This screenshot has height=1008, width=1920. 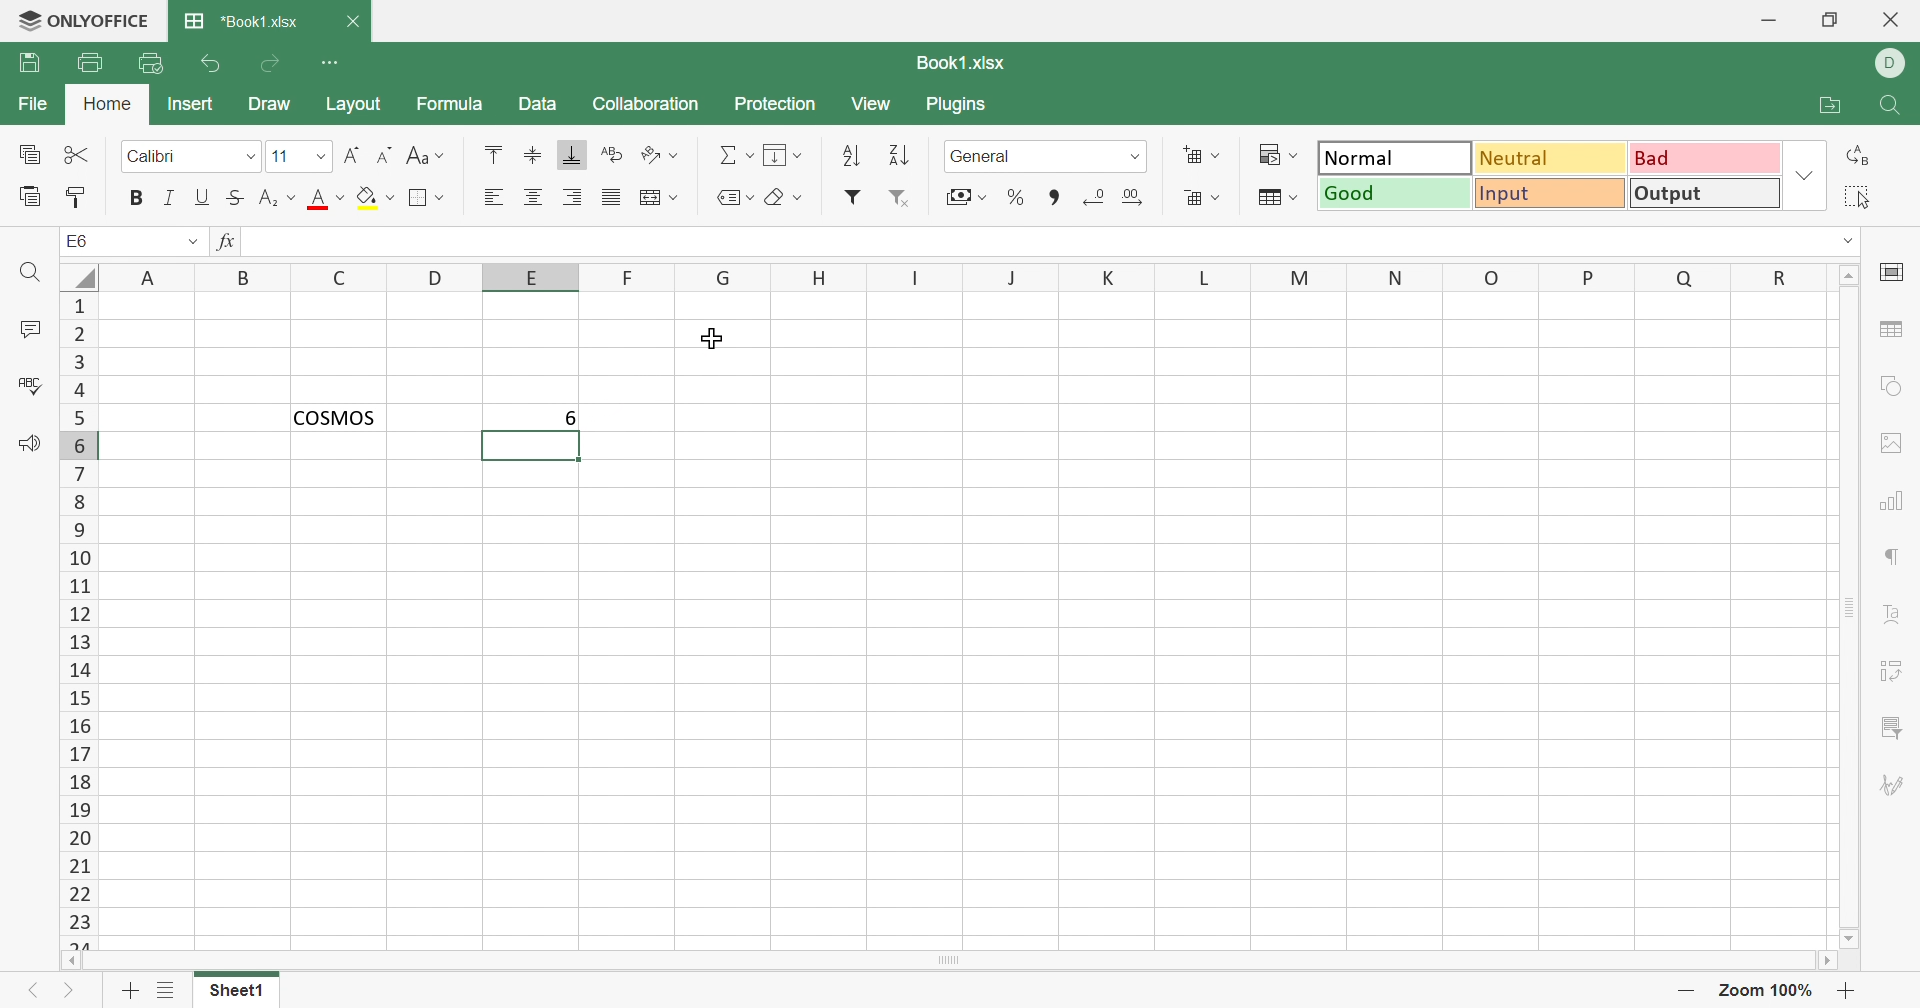 What do you see at coordinates (73, 961) in the screenshot?
I see `Scroll left` at bounding box center [73, 961].